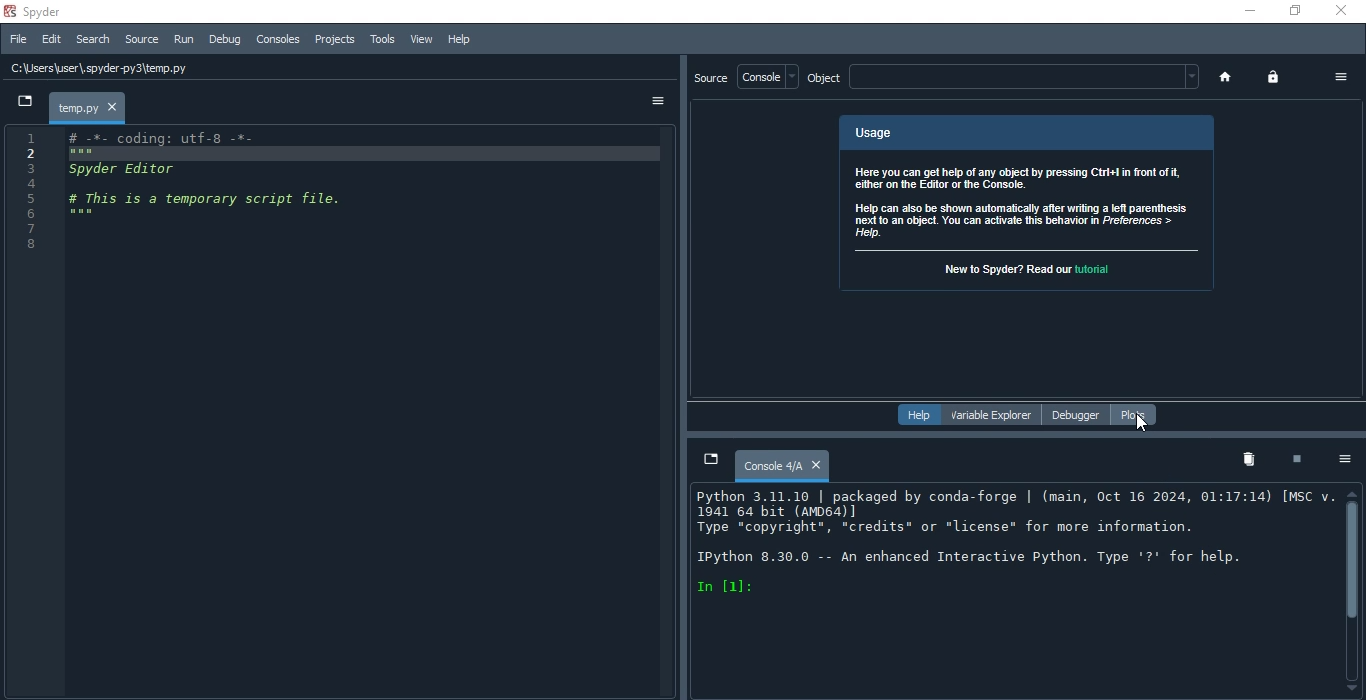  What do you see at coordinates (22, 103) in the screenshot?
I see `dropdown` at bounding box center [22, 103].